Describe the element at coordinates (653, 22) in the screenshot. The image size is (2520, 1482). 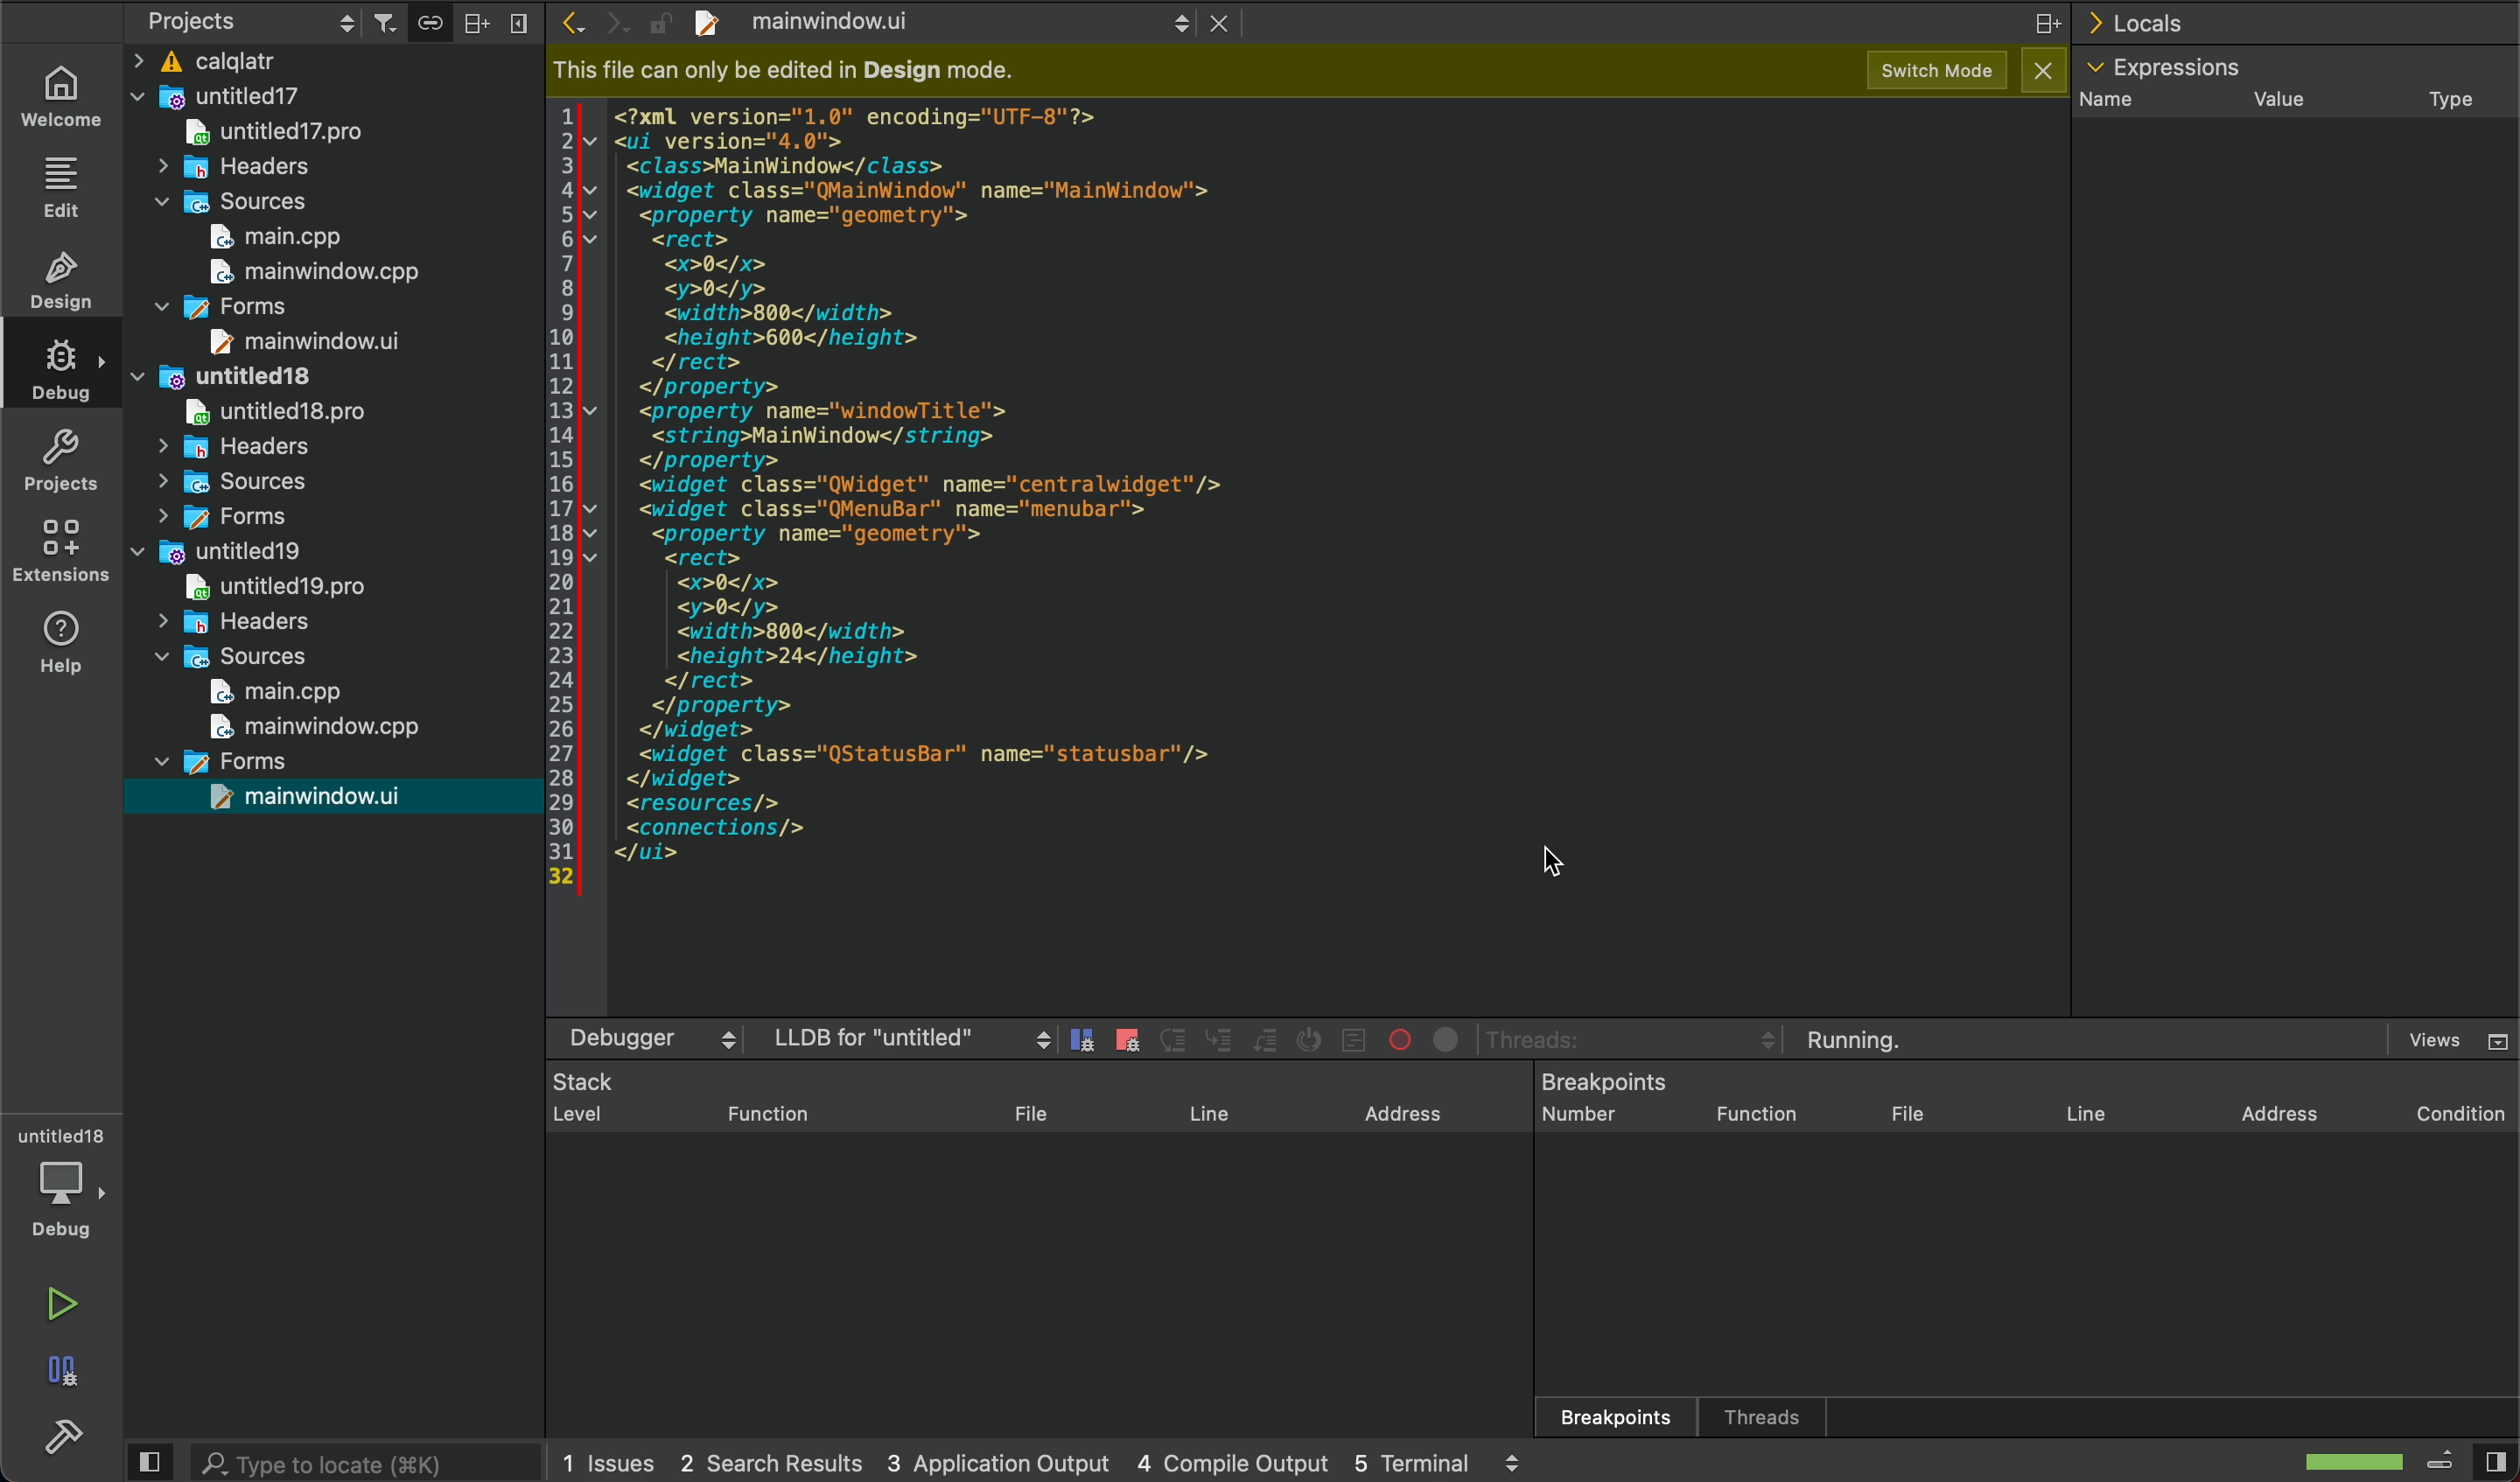
I see `unlock` at that location.